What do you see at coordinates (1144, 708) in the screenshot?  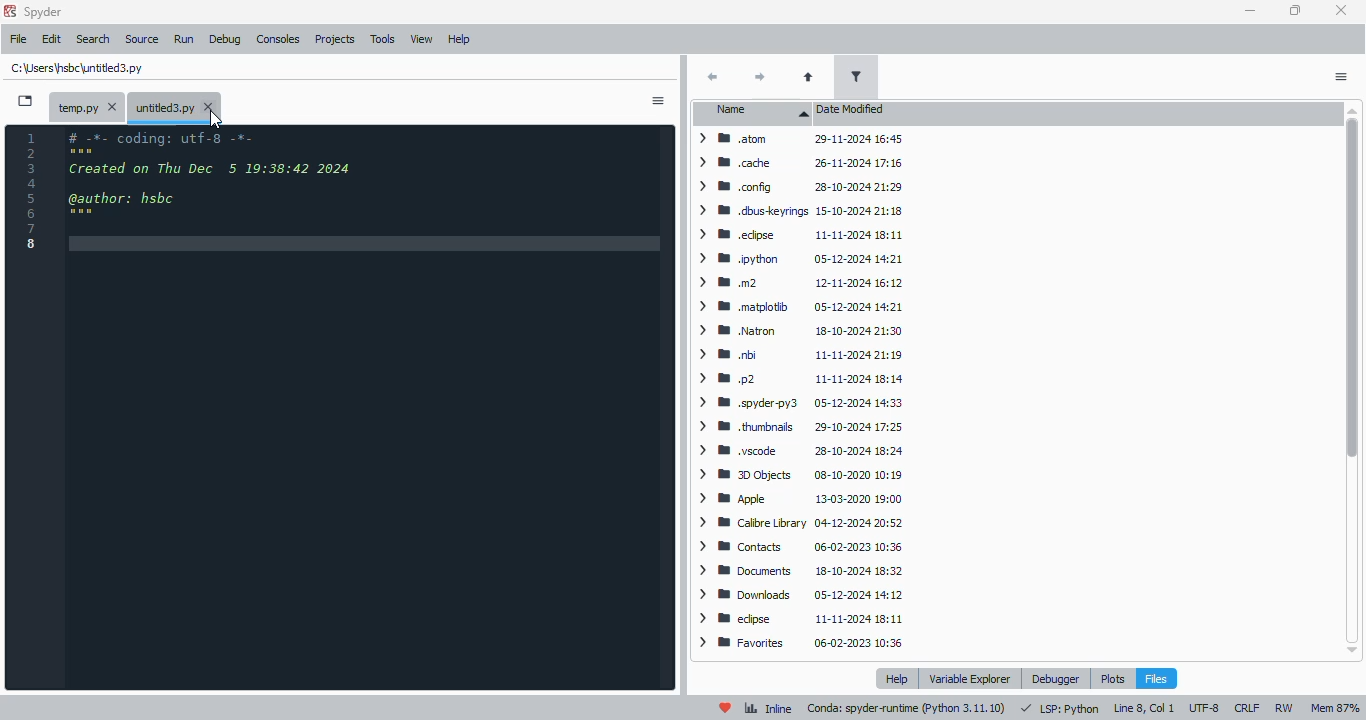 I see `line 8, col 1` at bounding box center [1144, 708].